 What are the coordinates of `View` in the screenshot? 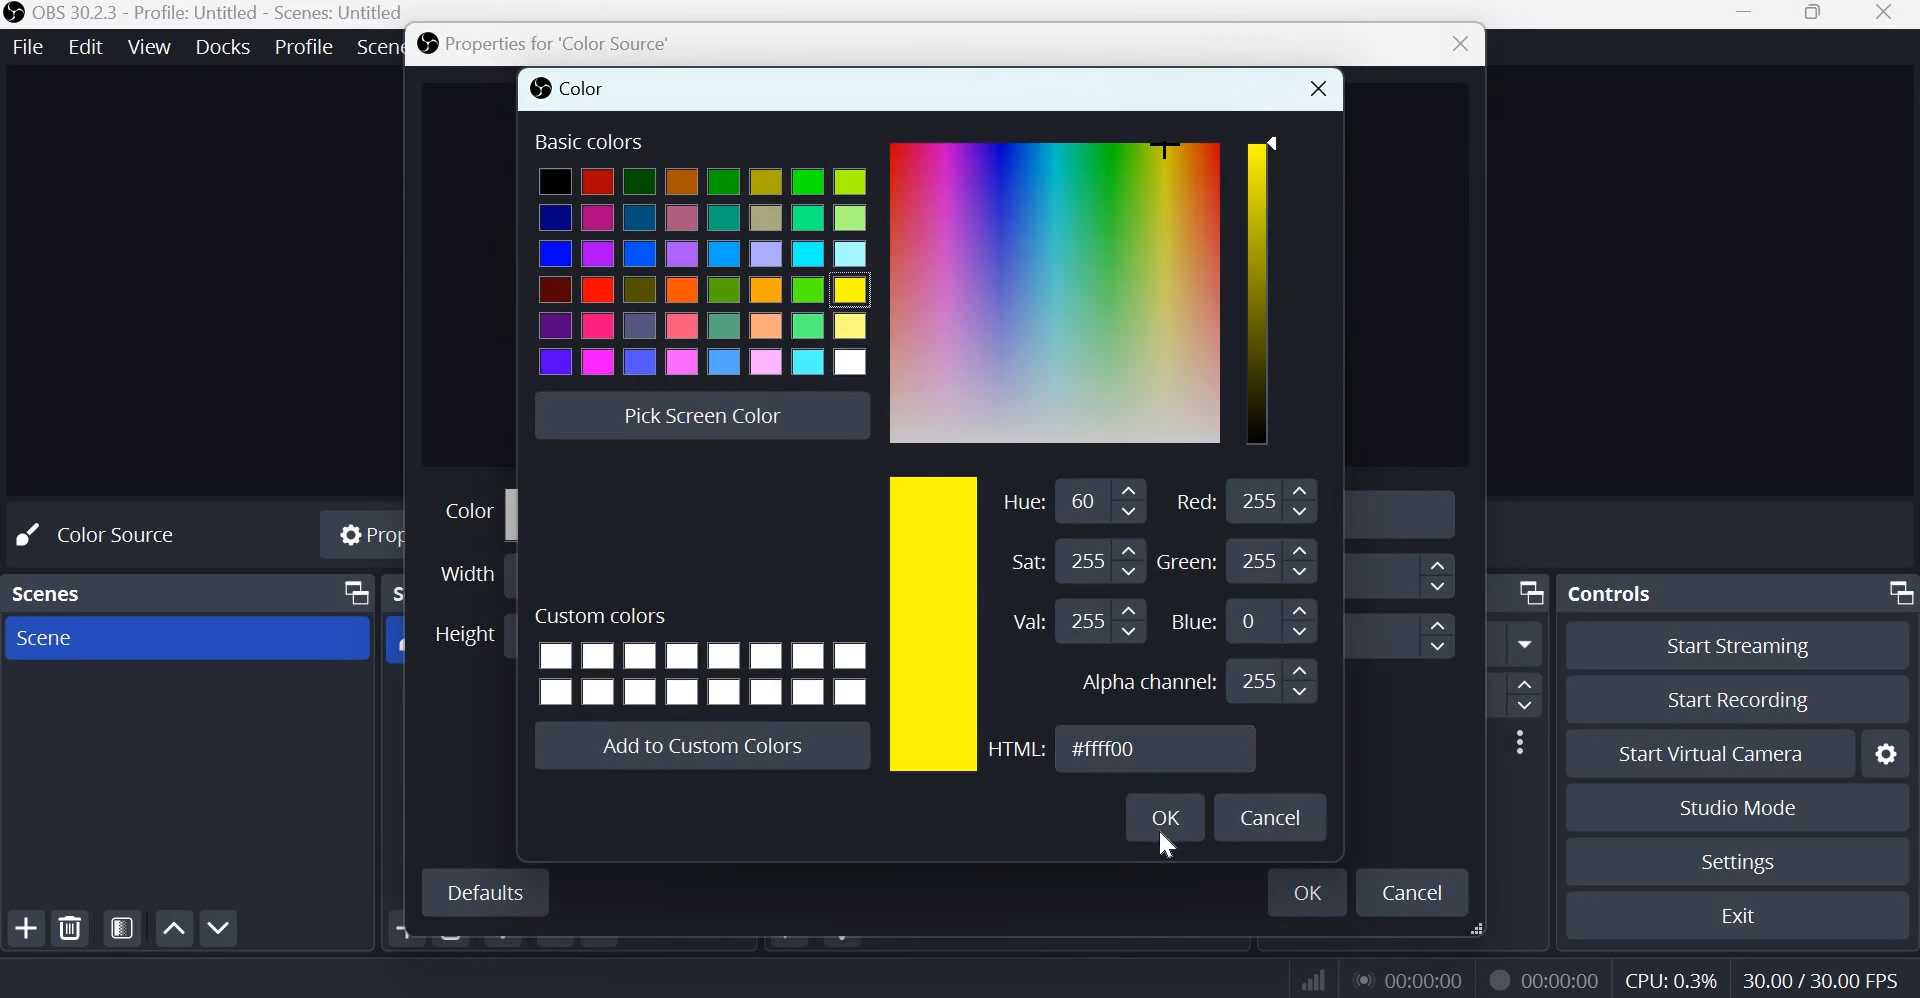 It's located at (151, 45).